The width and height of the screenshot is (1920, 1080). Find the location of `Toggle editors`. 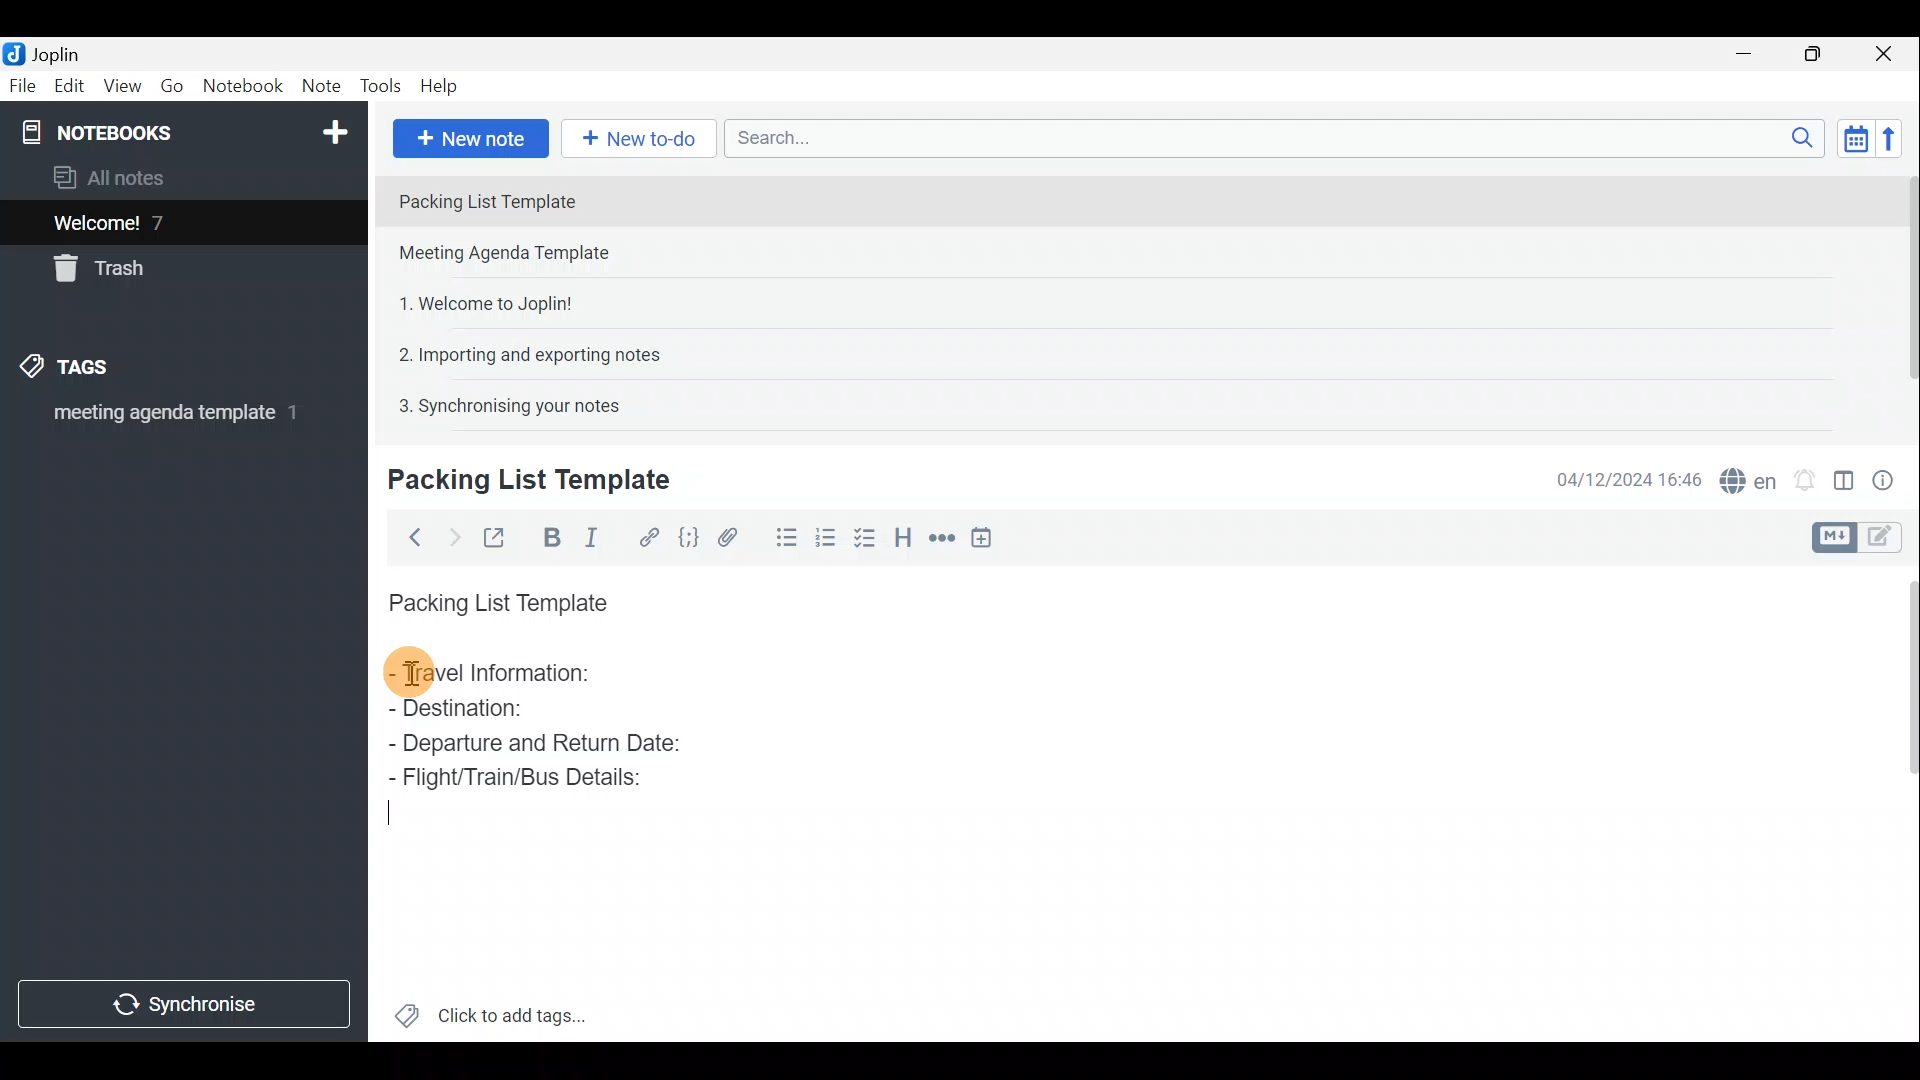

Toggle editors is located at coordinates (1890, 539).